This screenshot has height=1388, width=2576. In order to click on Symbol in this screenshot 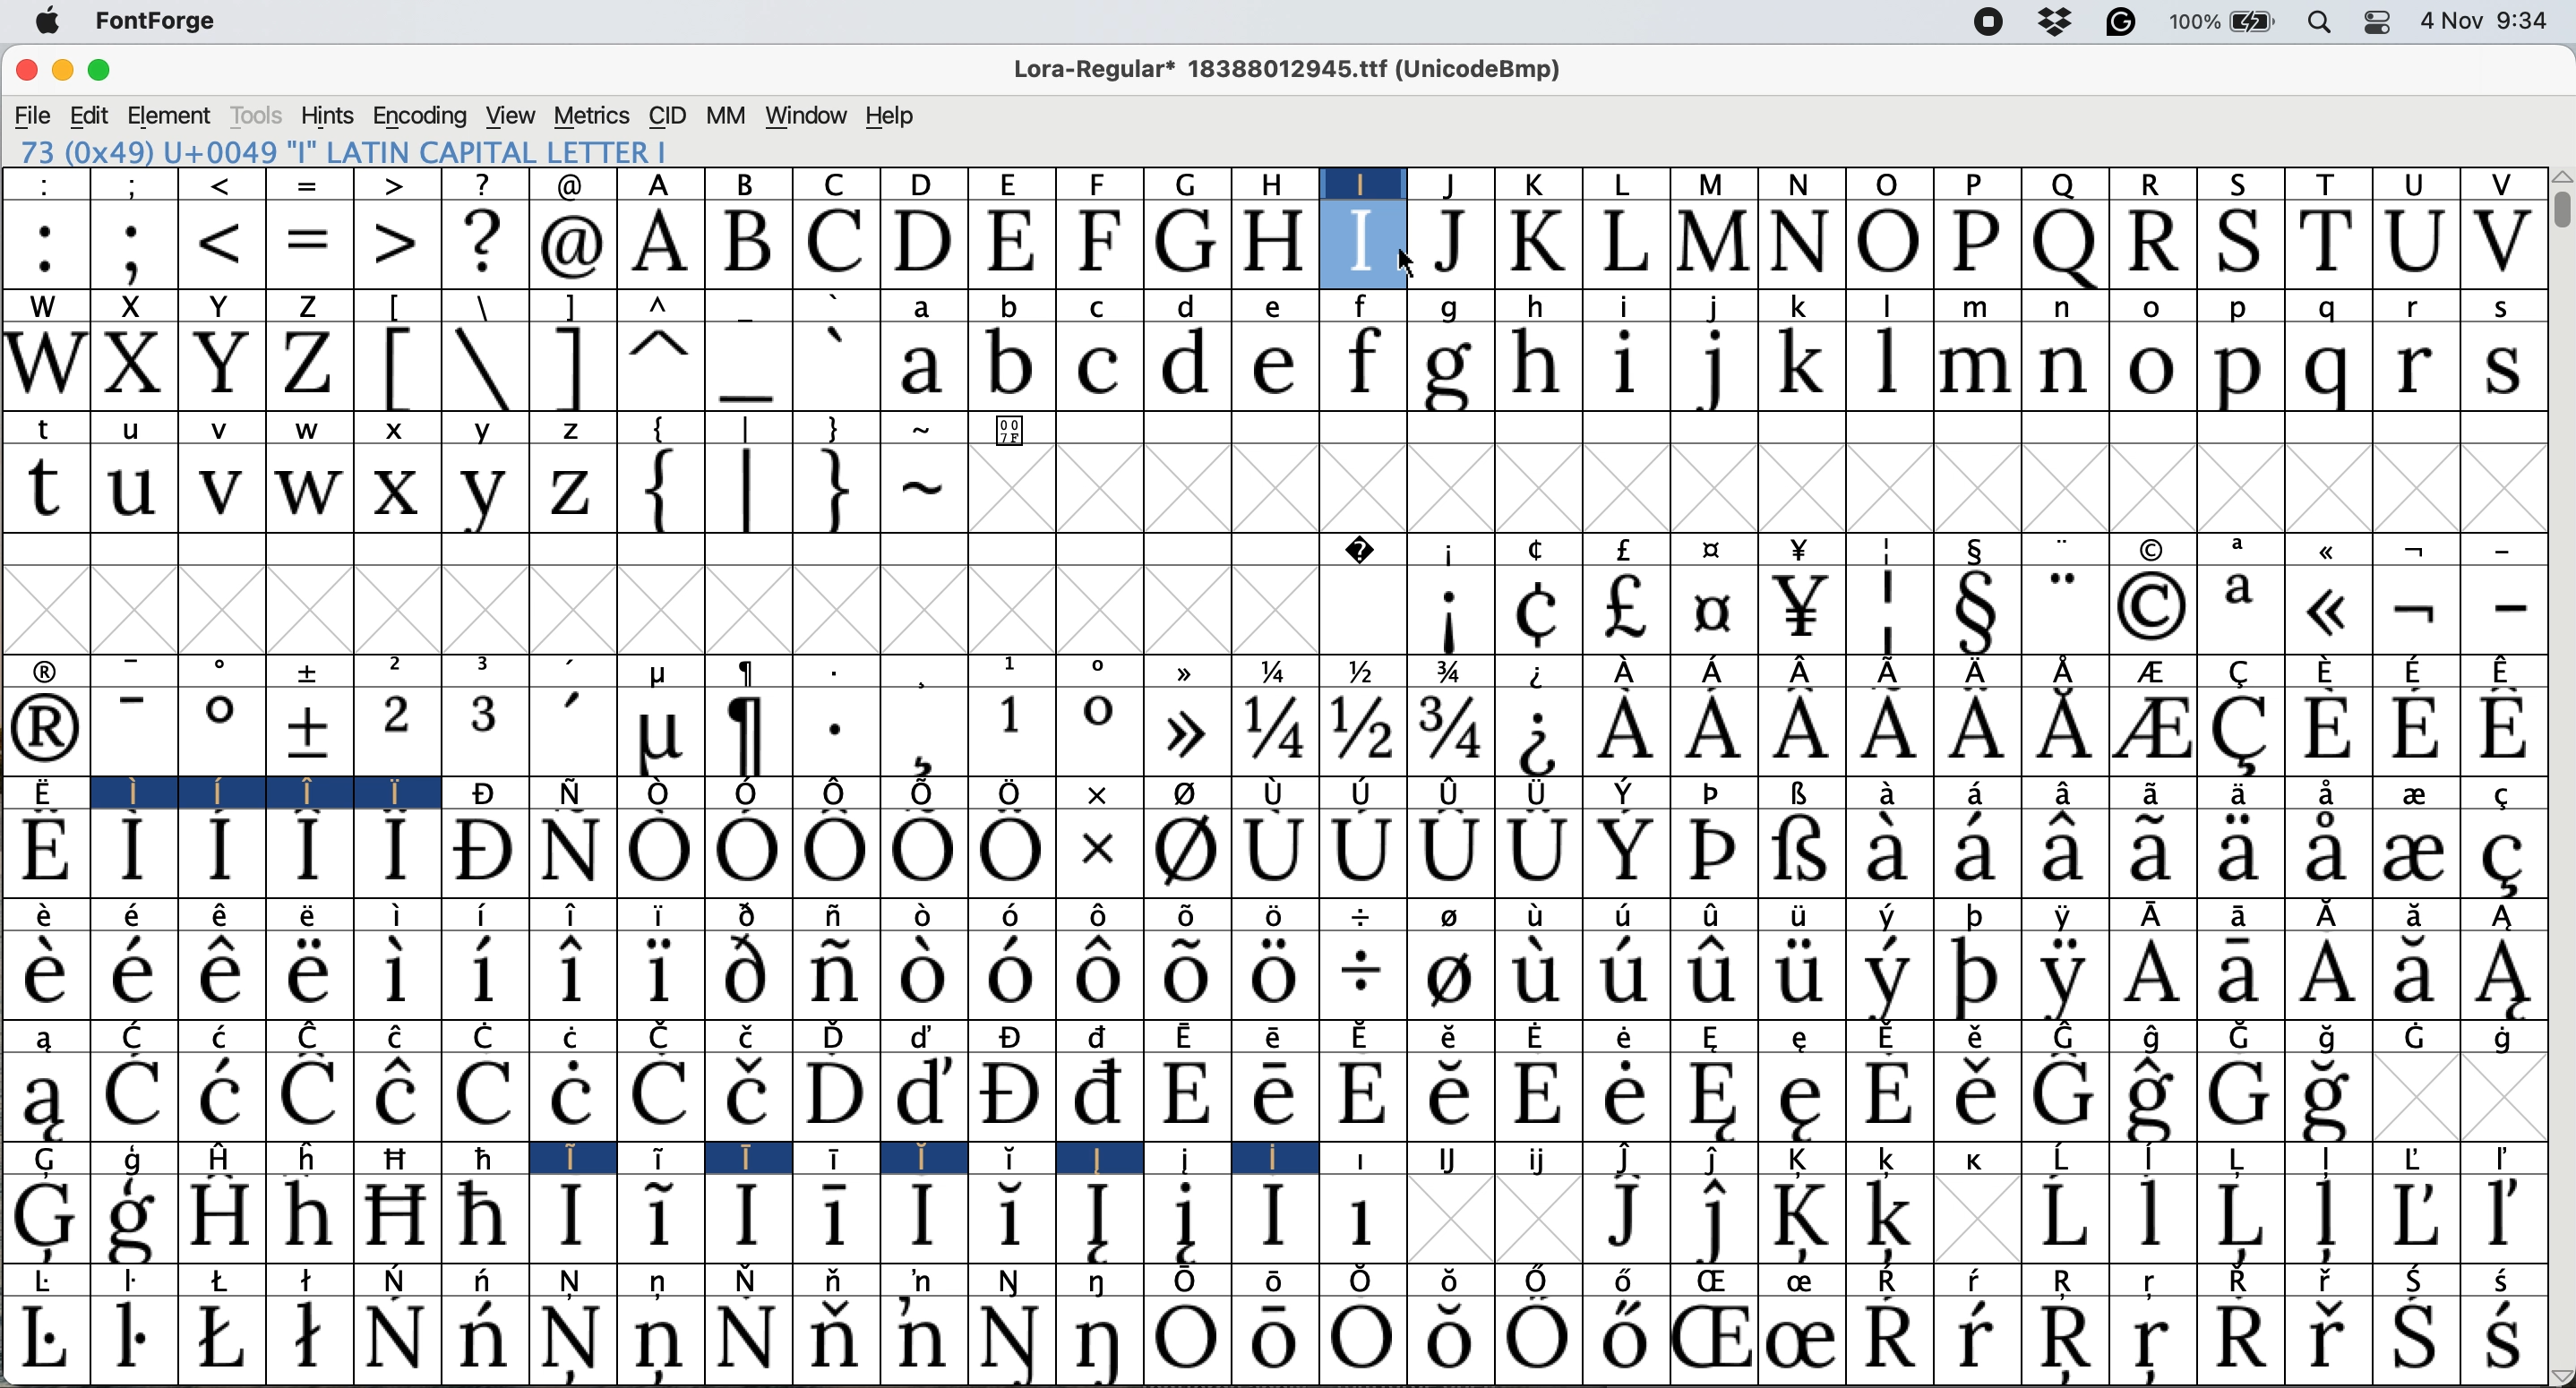, I will do `click(2509, 1158)`.